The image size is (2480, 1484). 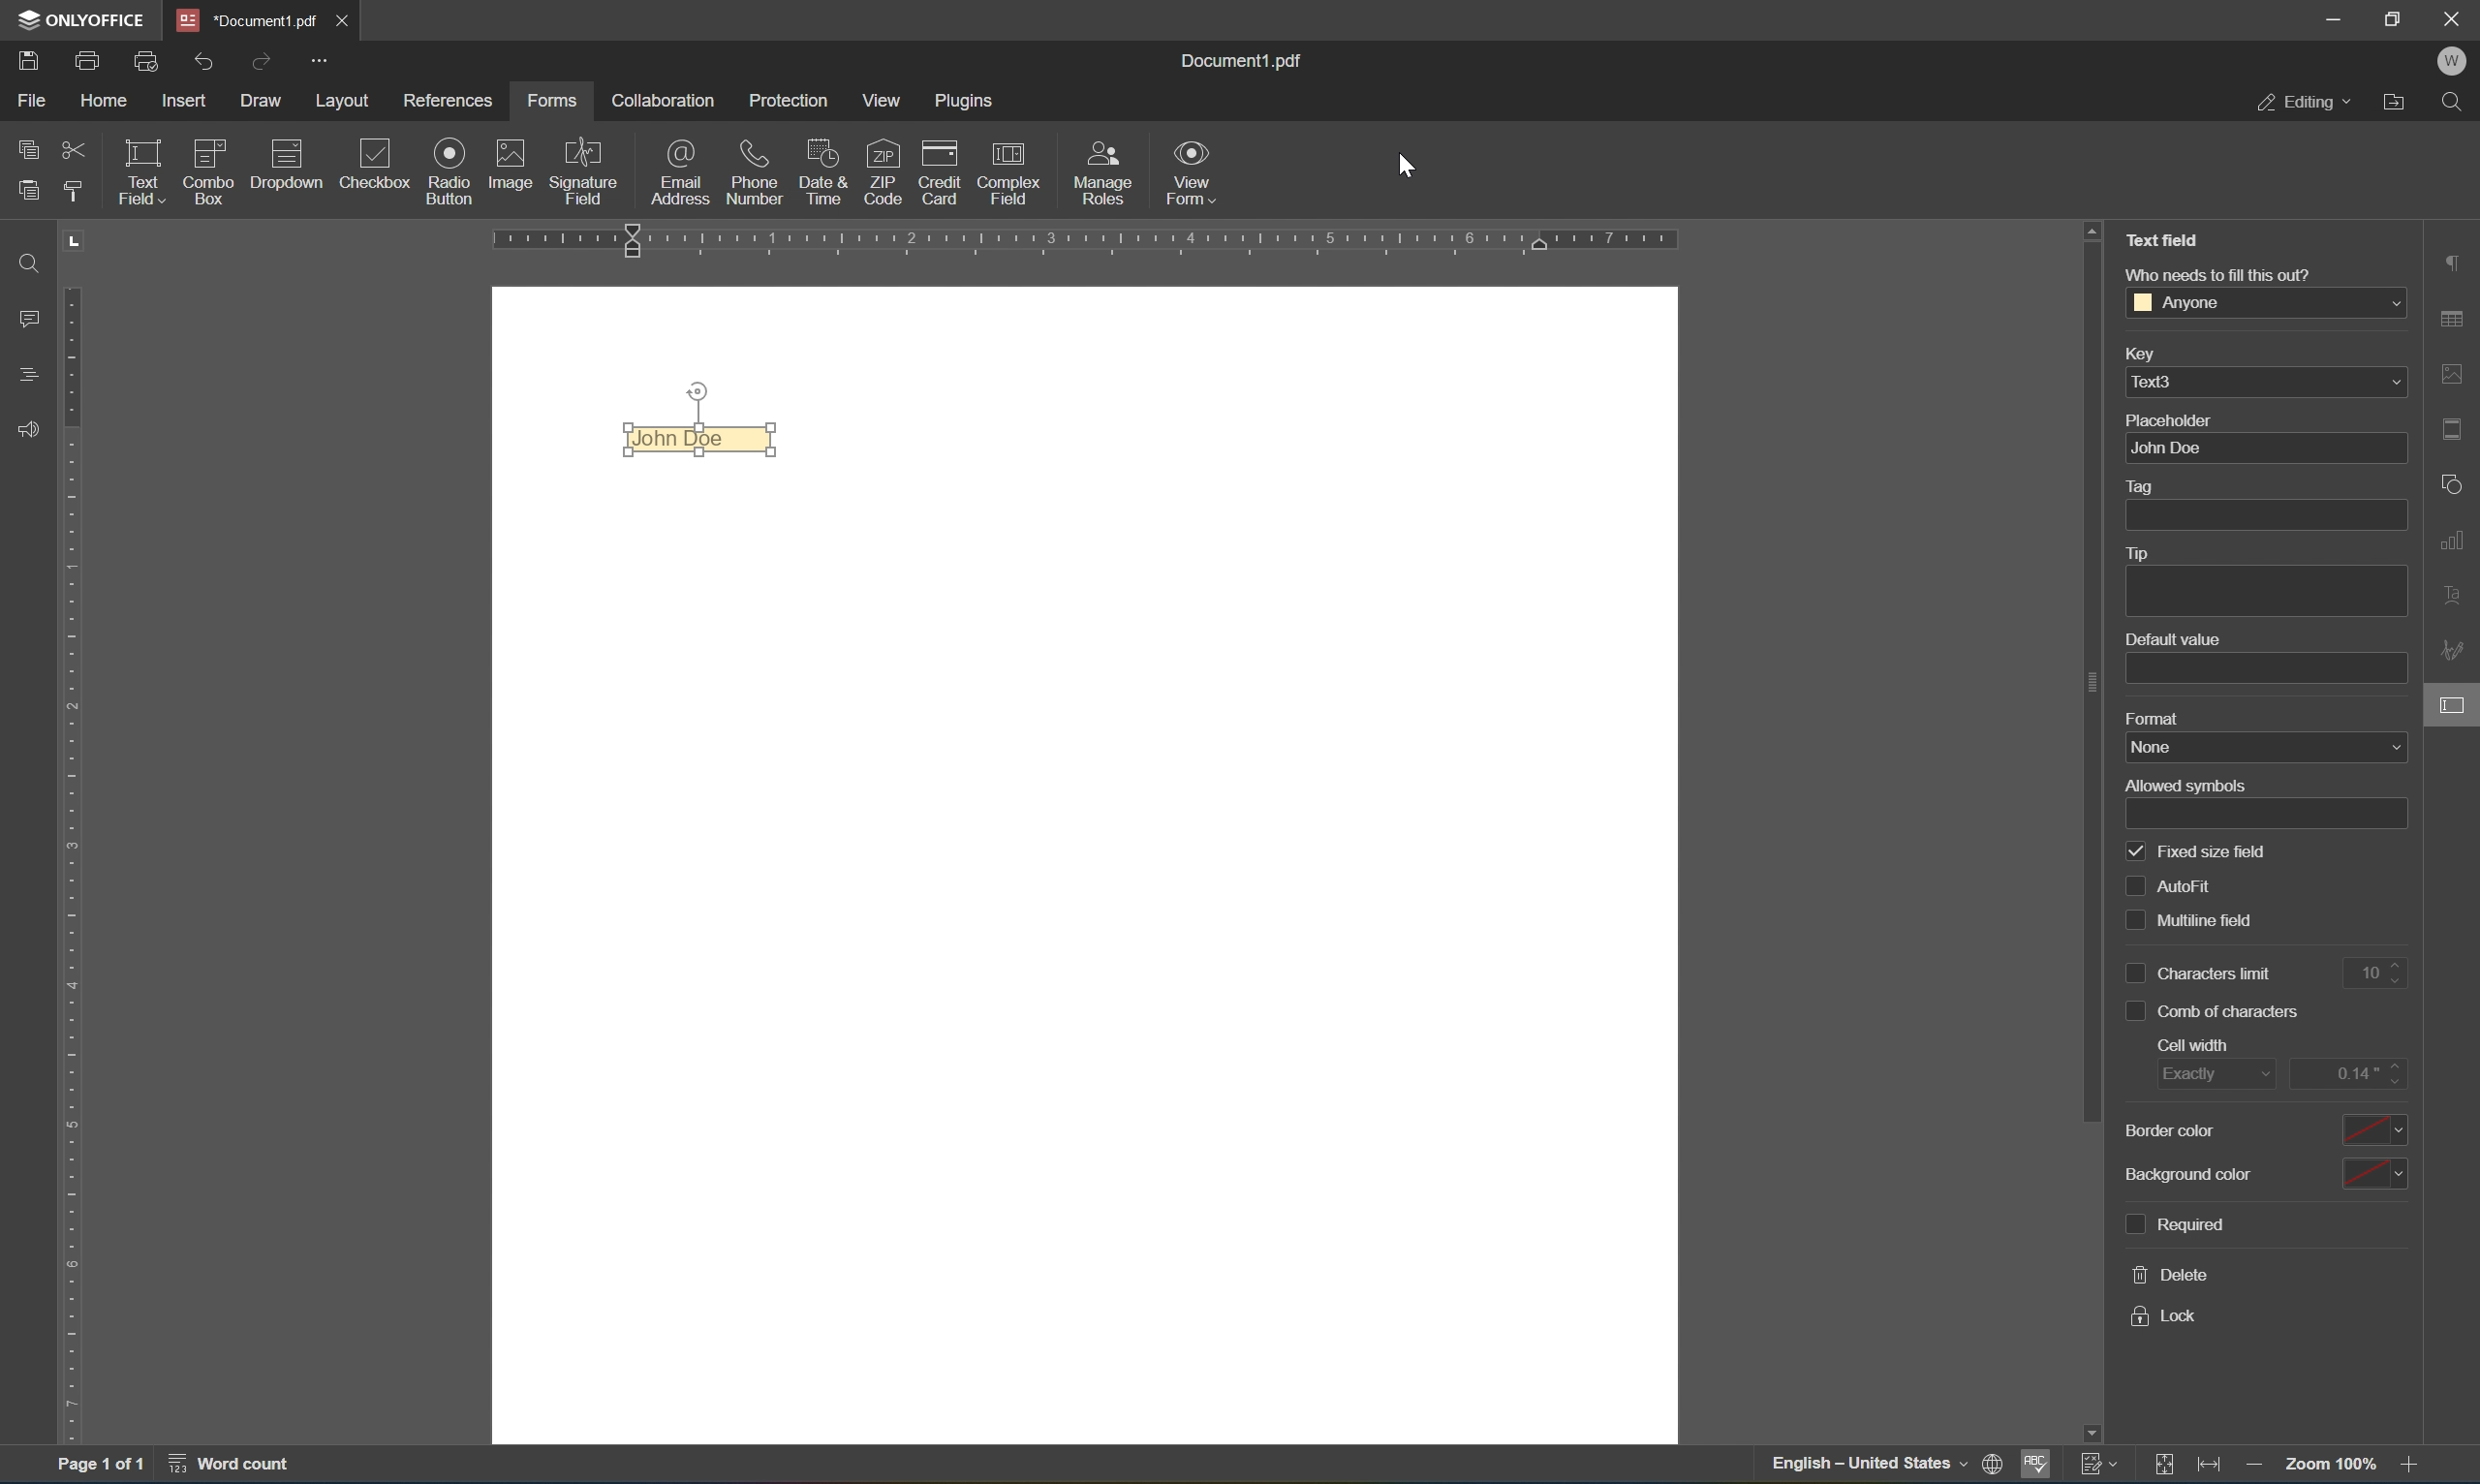 I want to click on zoom 100%, so click(x=2331, y=1464).